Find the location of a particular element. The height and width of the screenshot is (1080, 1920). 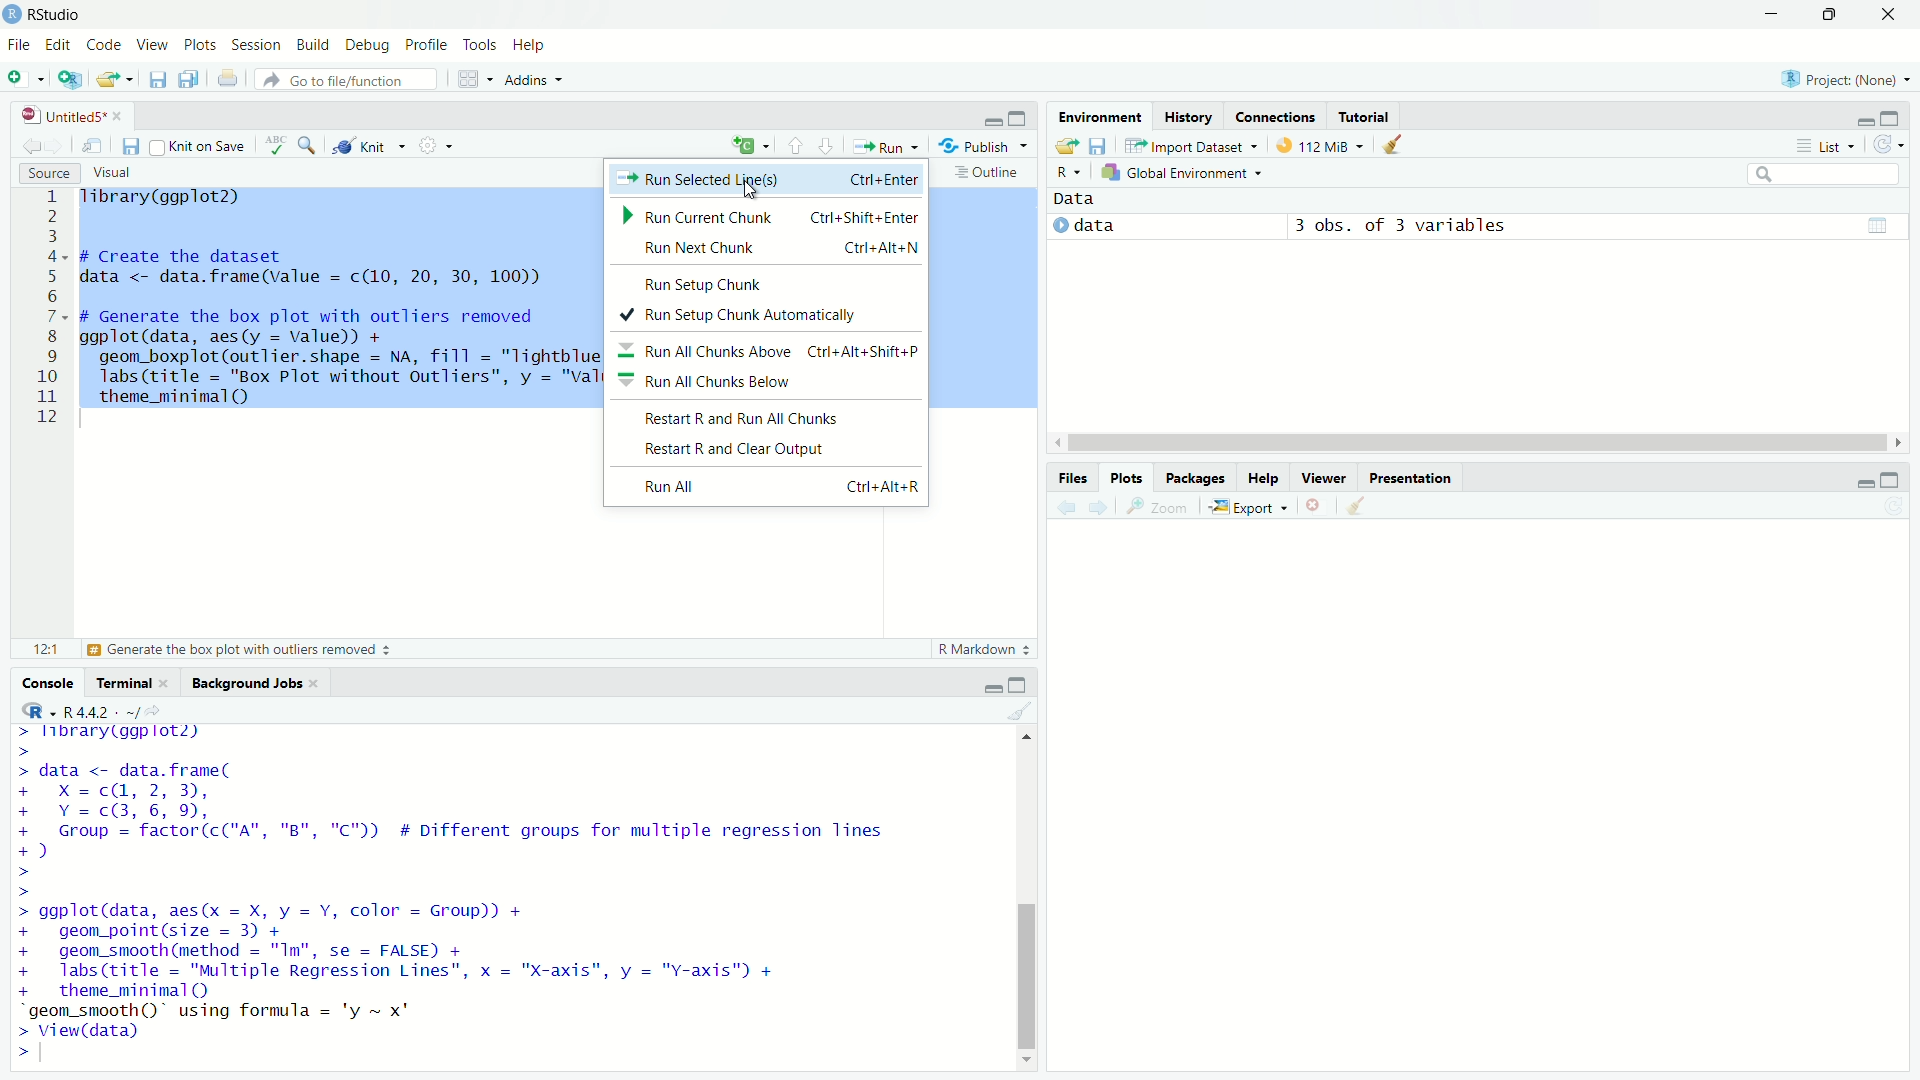

Run Next Chunk Ctri+Alt+N is located at coordinates (765, 246).